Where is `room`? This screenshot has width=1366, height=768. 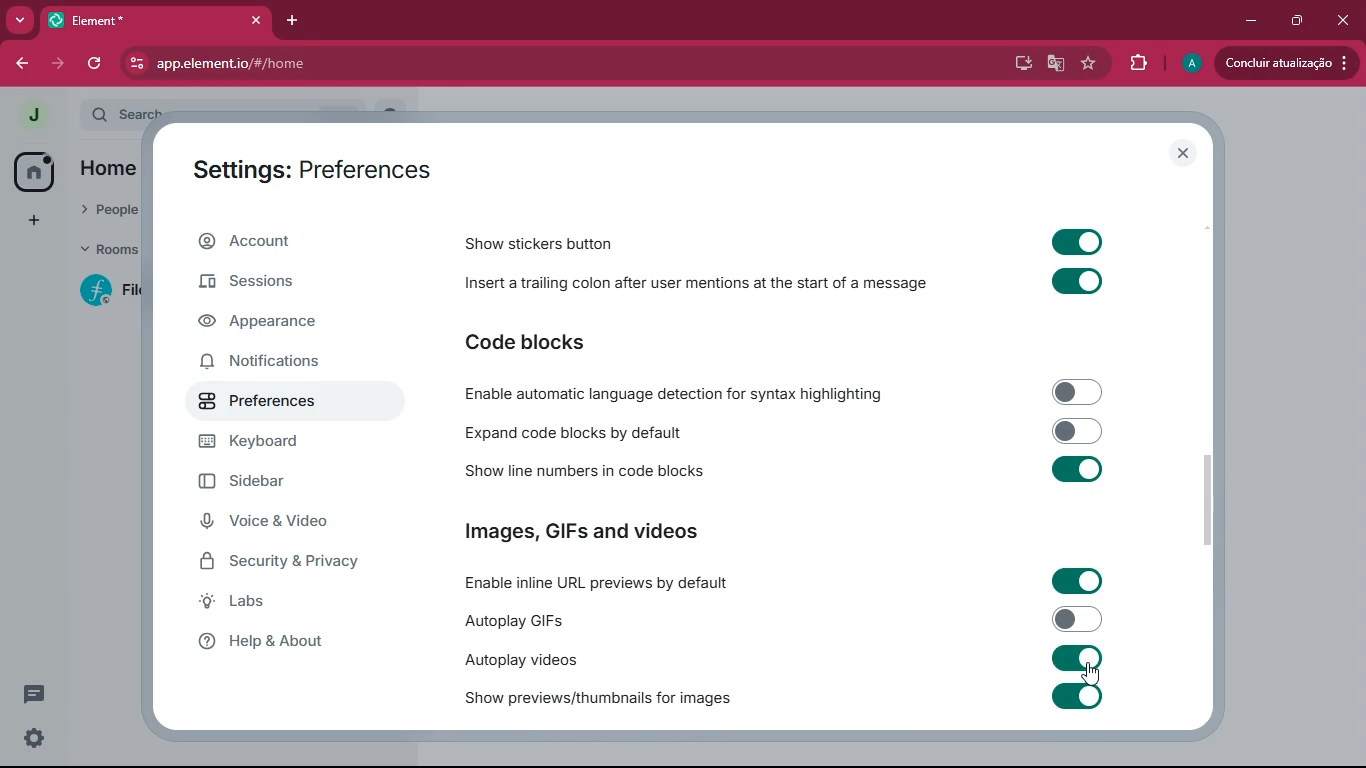
room is located at coordinates (106, 290).